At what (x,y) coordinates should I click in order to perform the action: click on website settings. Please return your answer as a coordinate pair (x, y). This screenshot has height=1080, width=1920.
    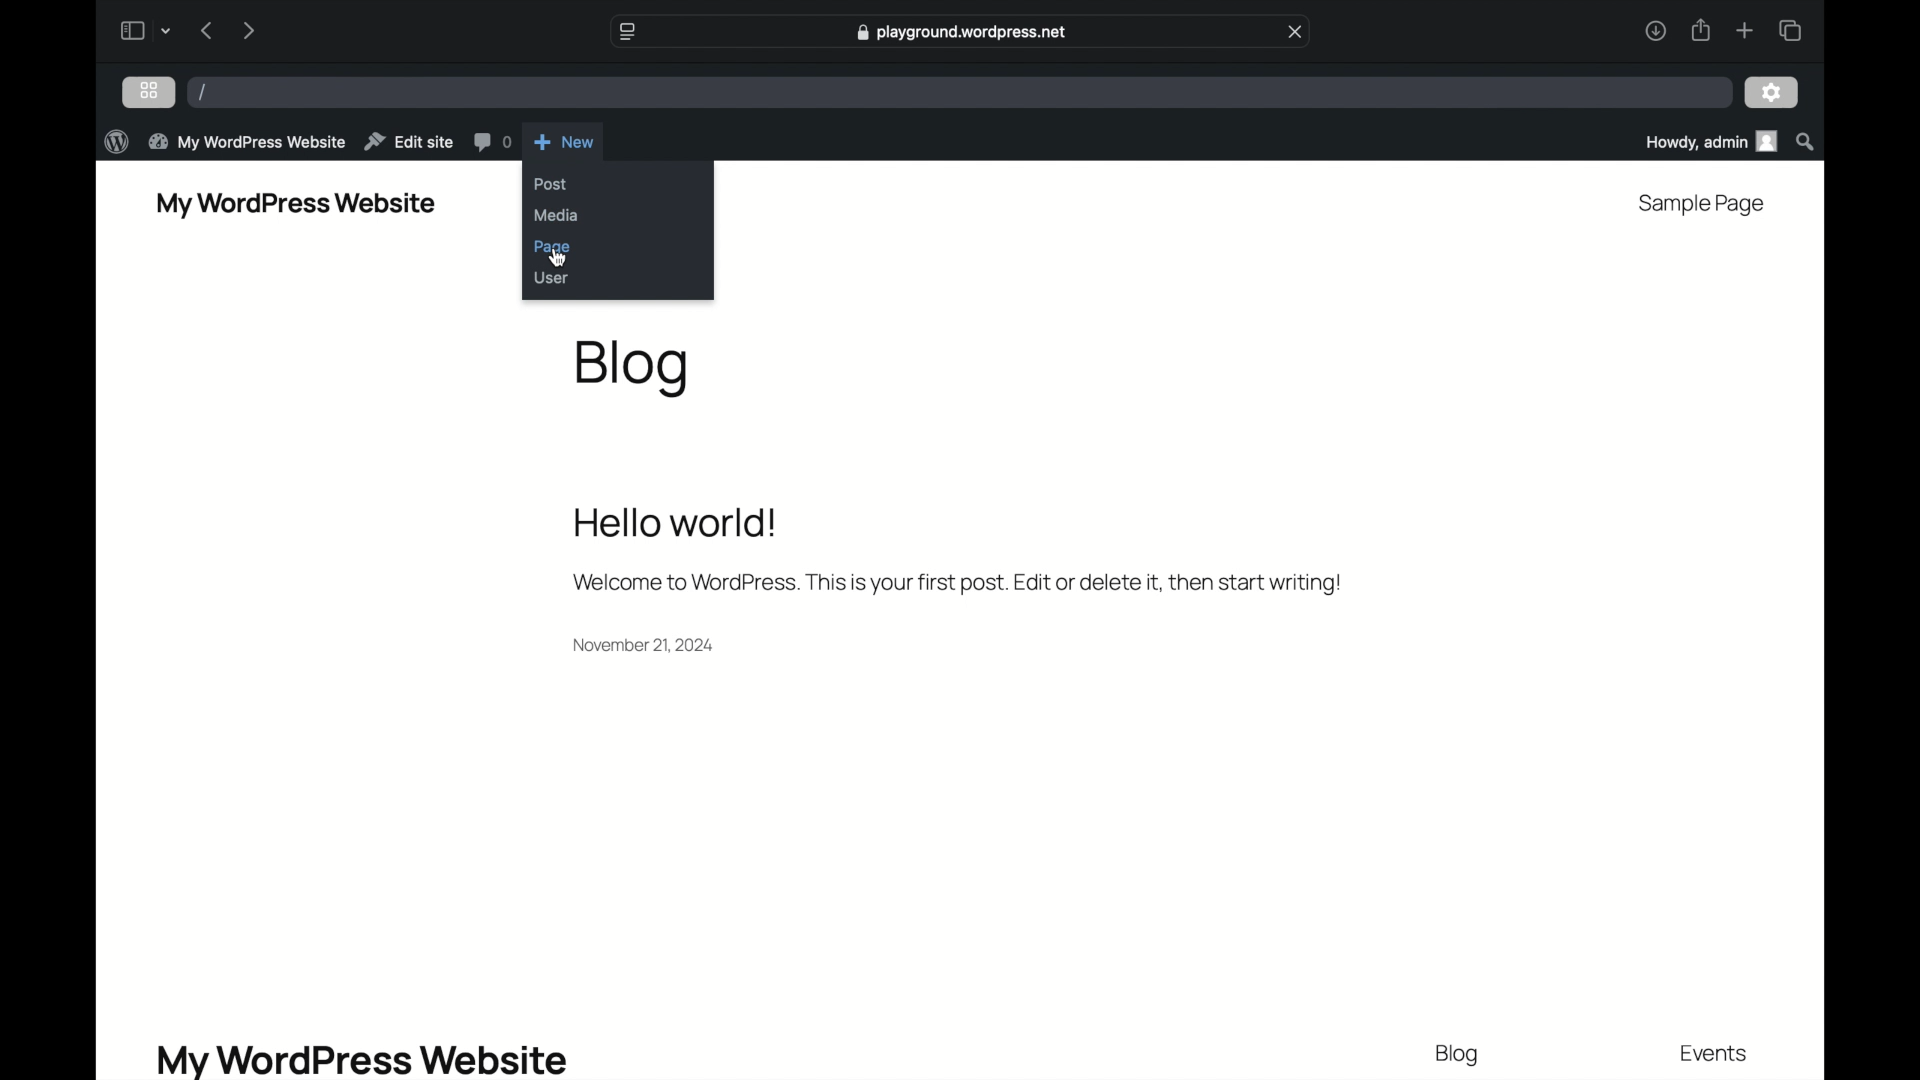
    Looking at the image, I should click on (626, 32).